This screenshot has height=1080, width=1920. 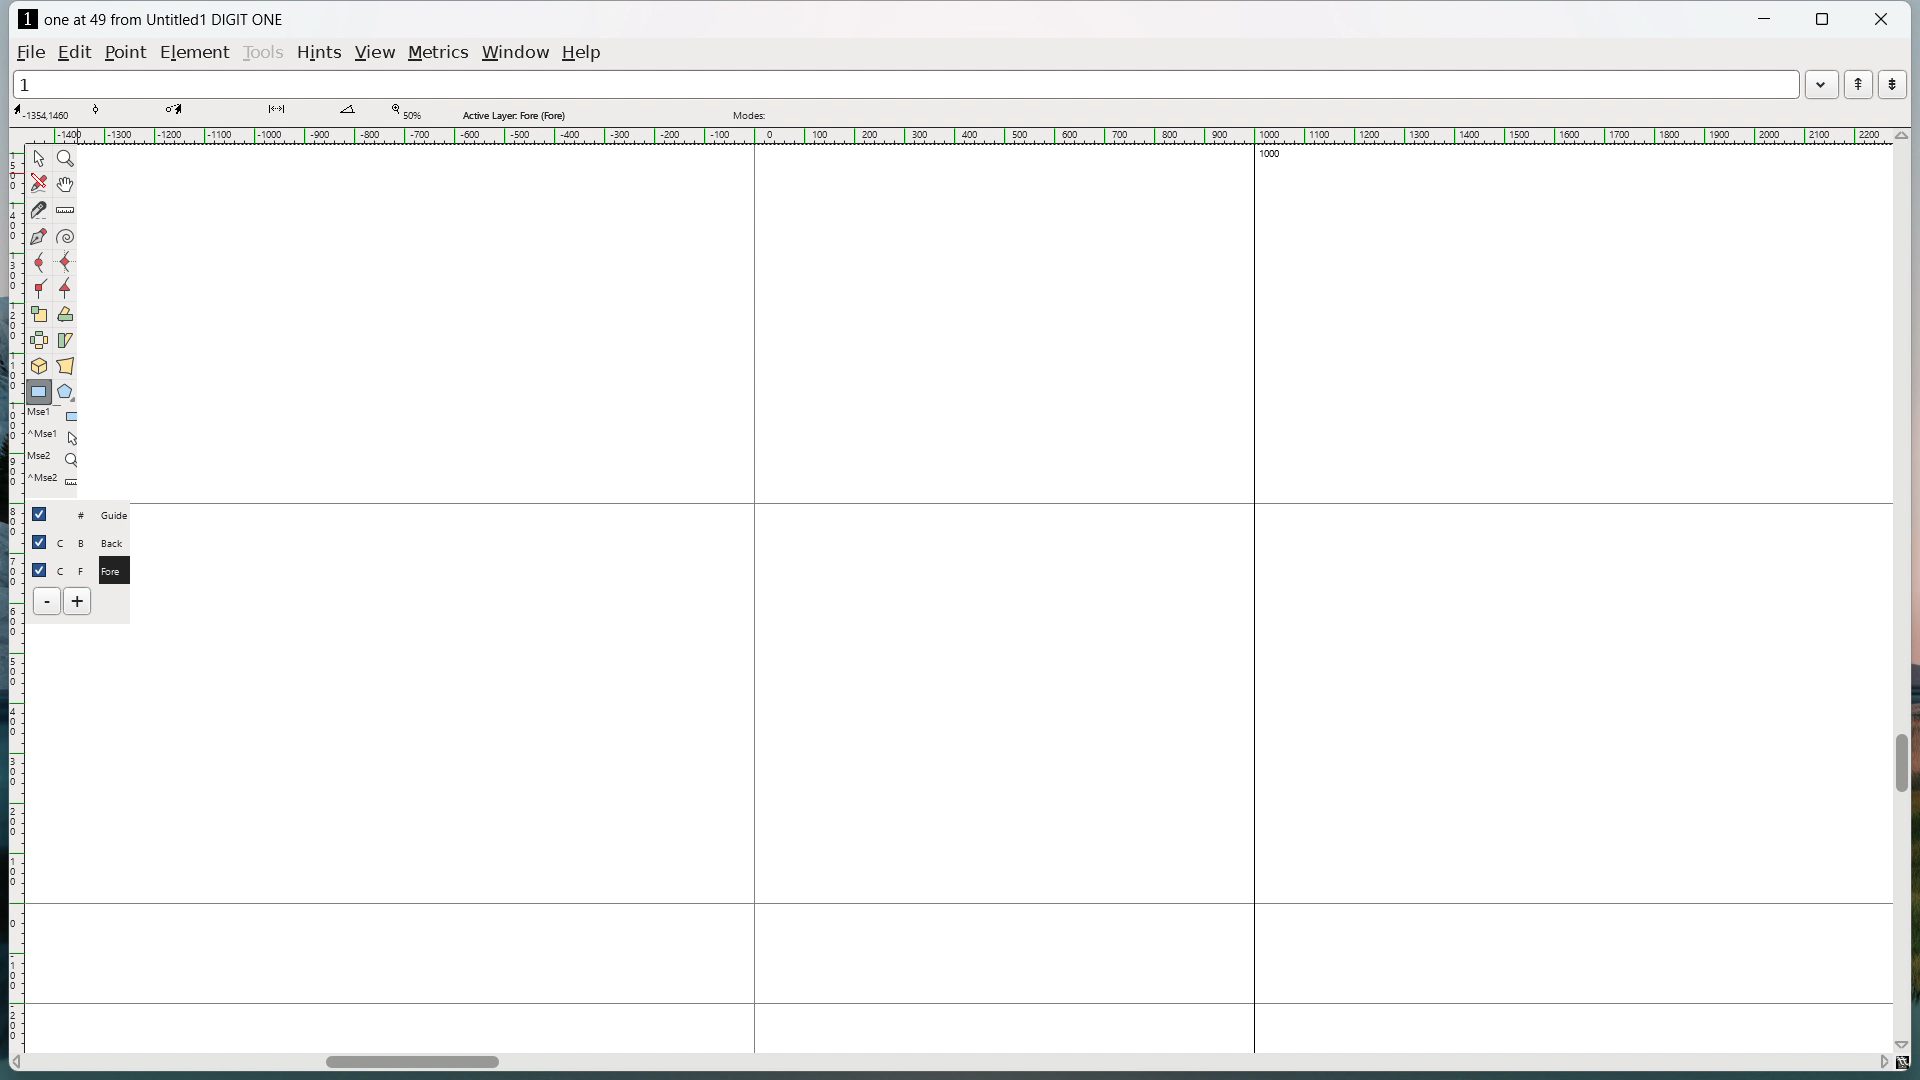 I want to click on add layer, so click(x=79, y=601).